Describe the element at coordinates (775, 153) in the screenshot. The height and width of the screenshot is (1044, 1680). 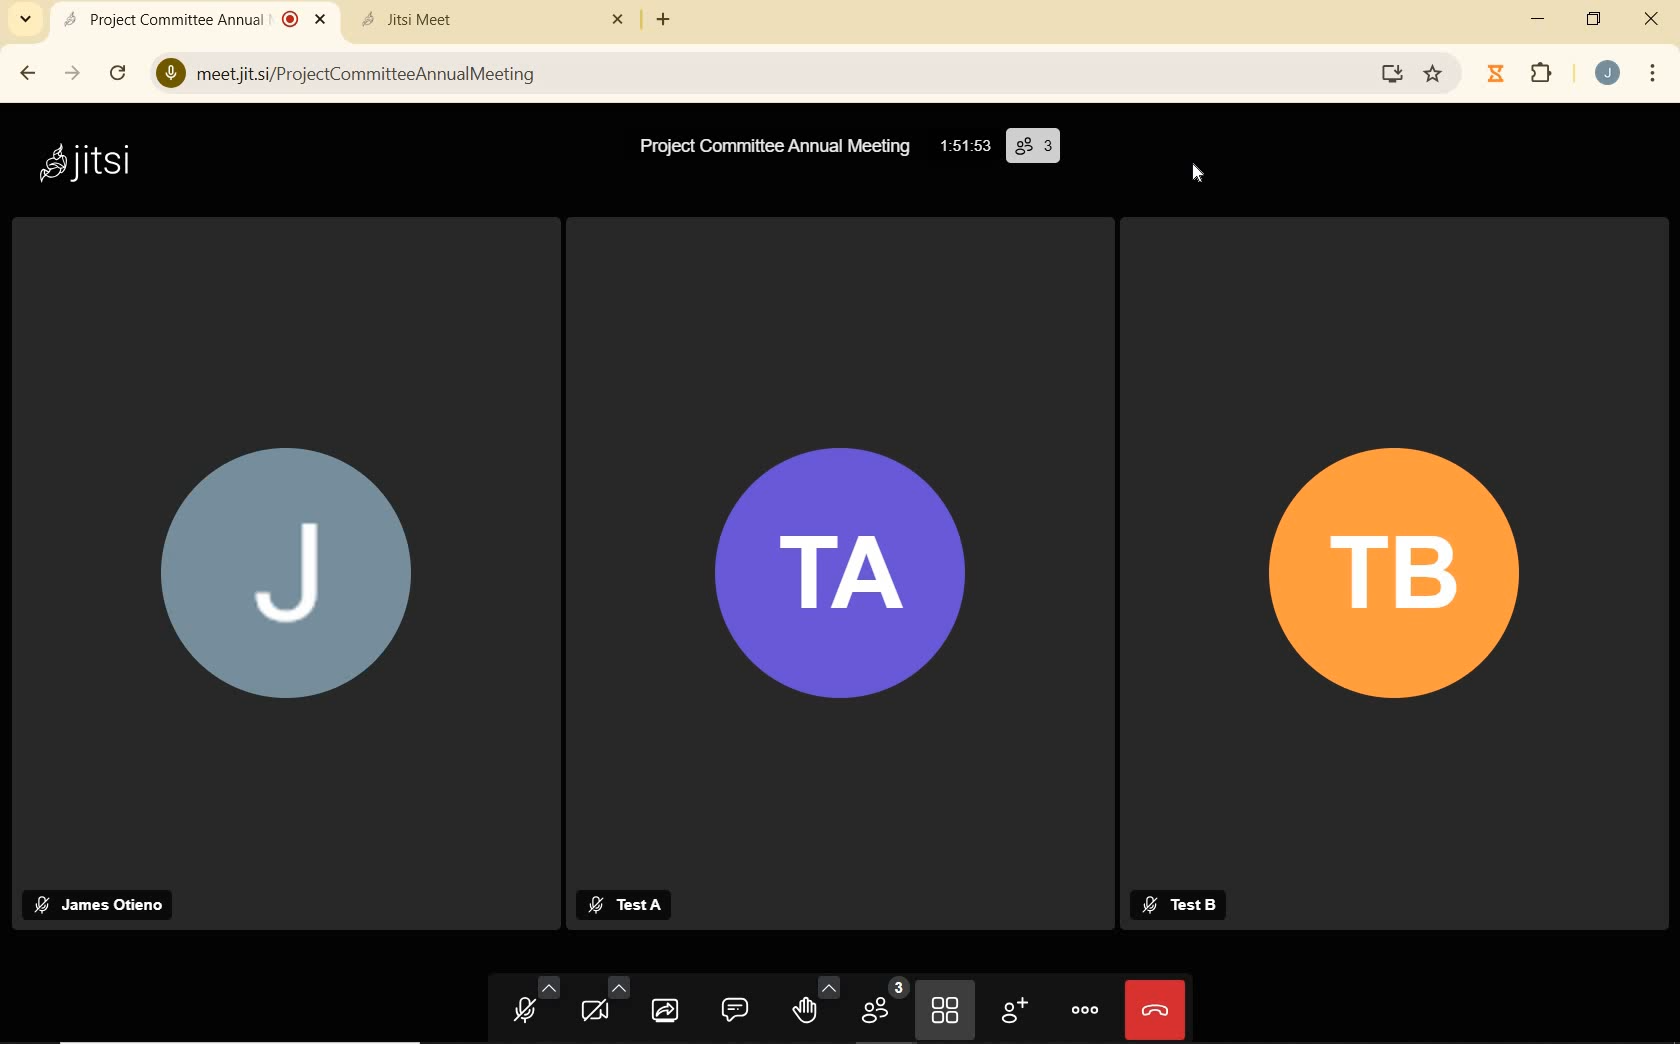
I see `meeting name` at that location.